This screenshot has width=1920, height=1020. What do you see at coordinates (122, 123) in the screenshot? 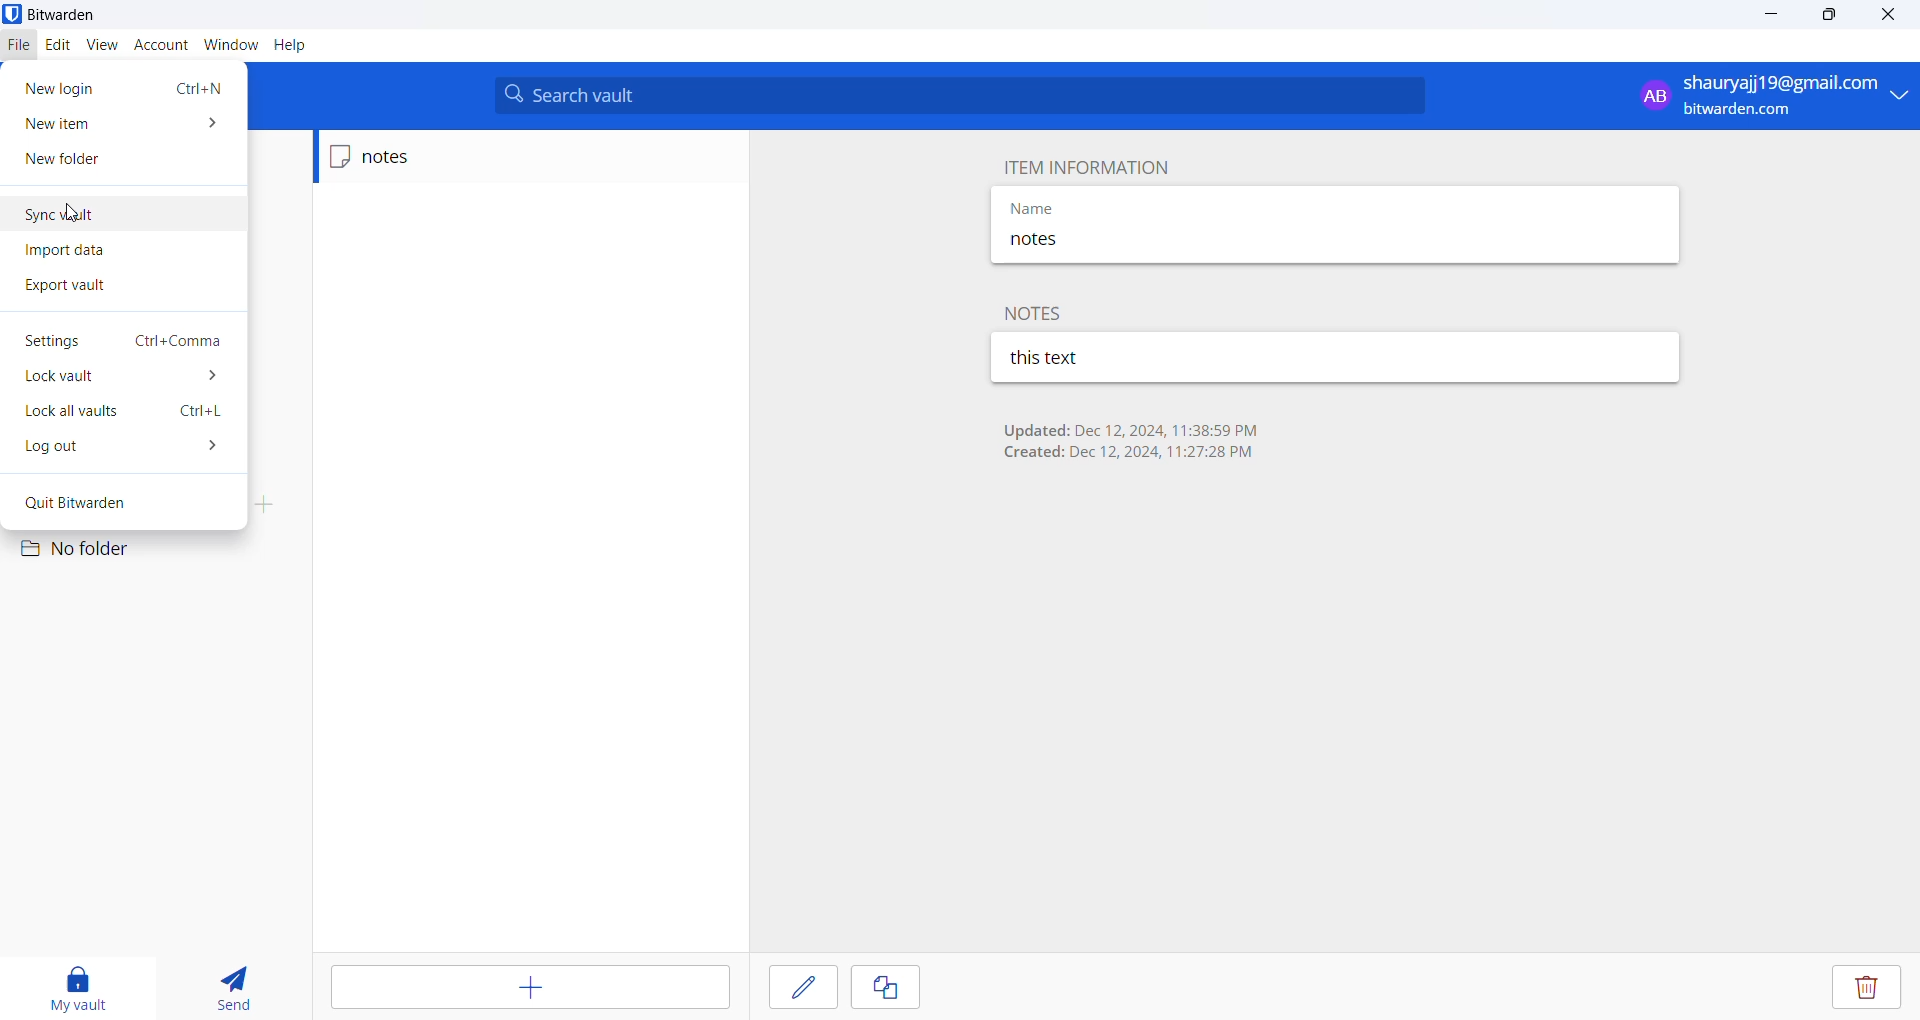
I see `new item` at bounding box center [122, 123].